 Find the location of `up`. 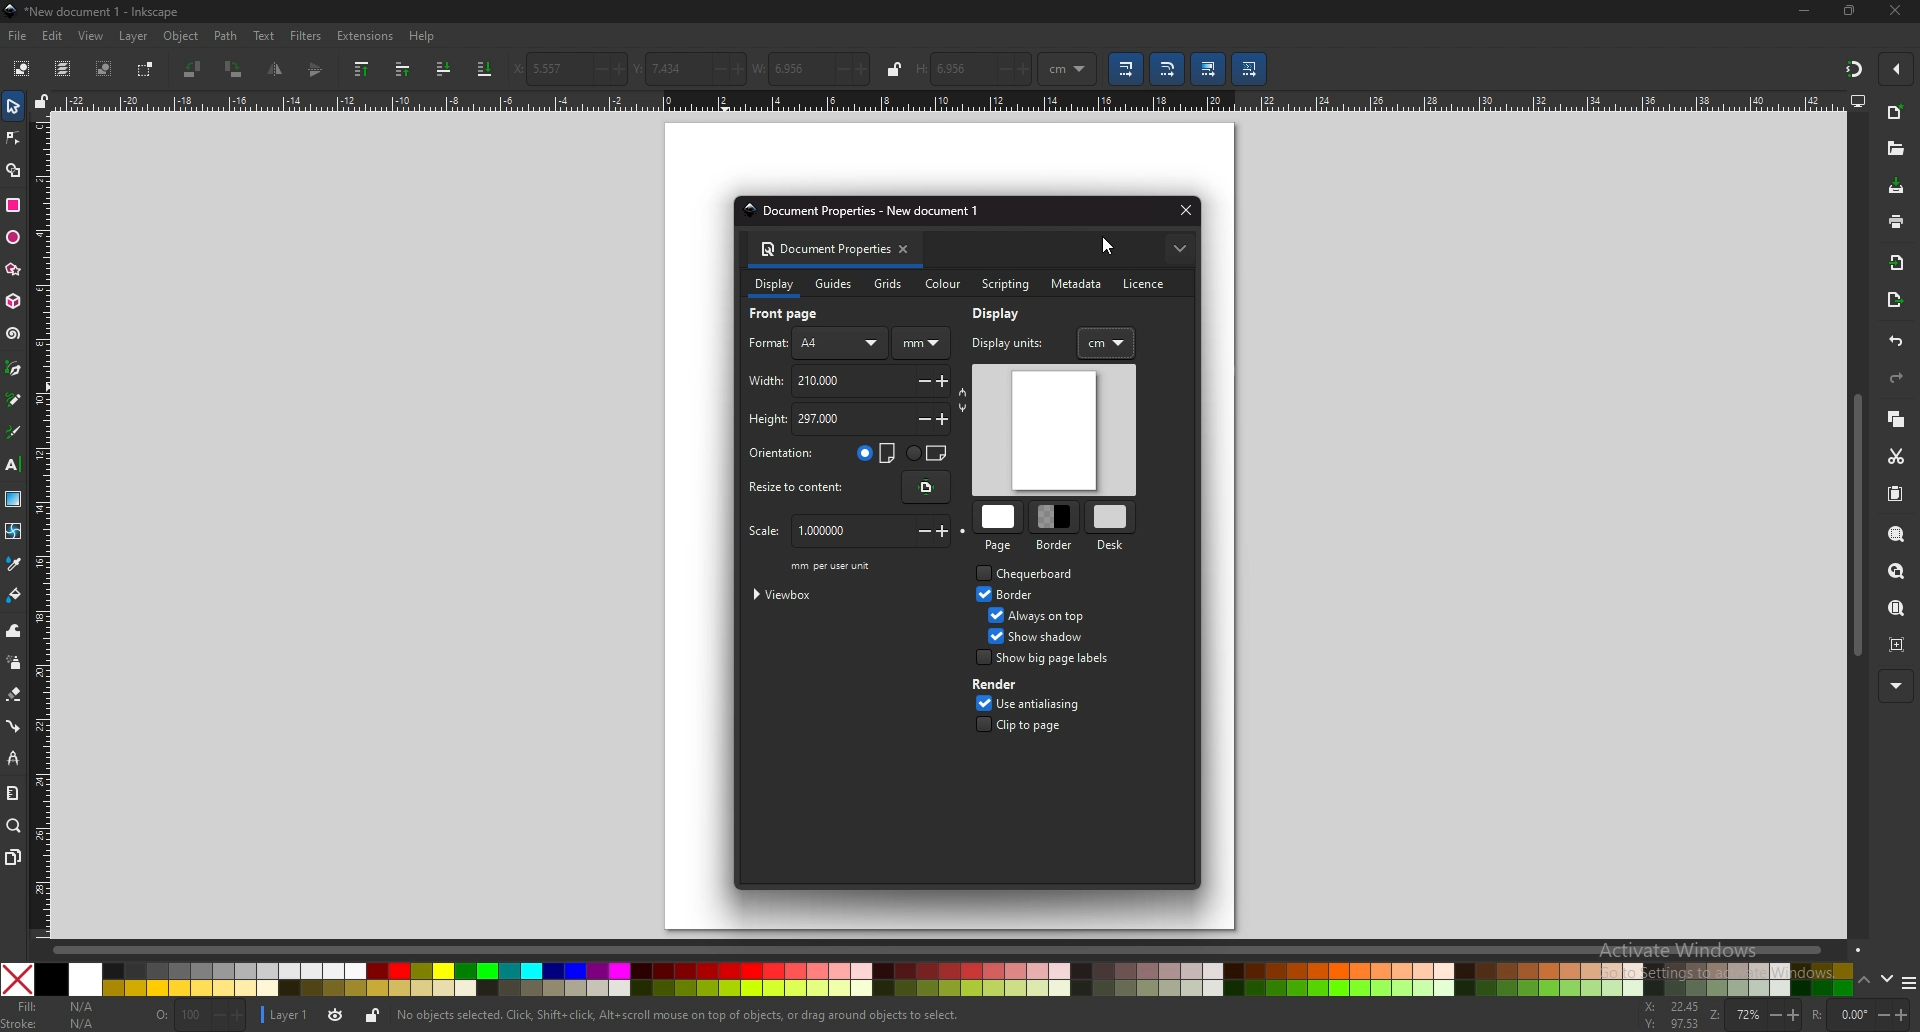

up is located at coordinates (1864, 979).